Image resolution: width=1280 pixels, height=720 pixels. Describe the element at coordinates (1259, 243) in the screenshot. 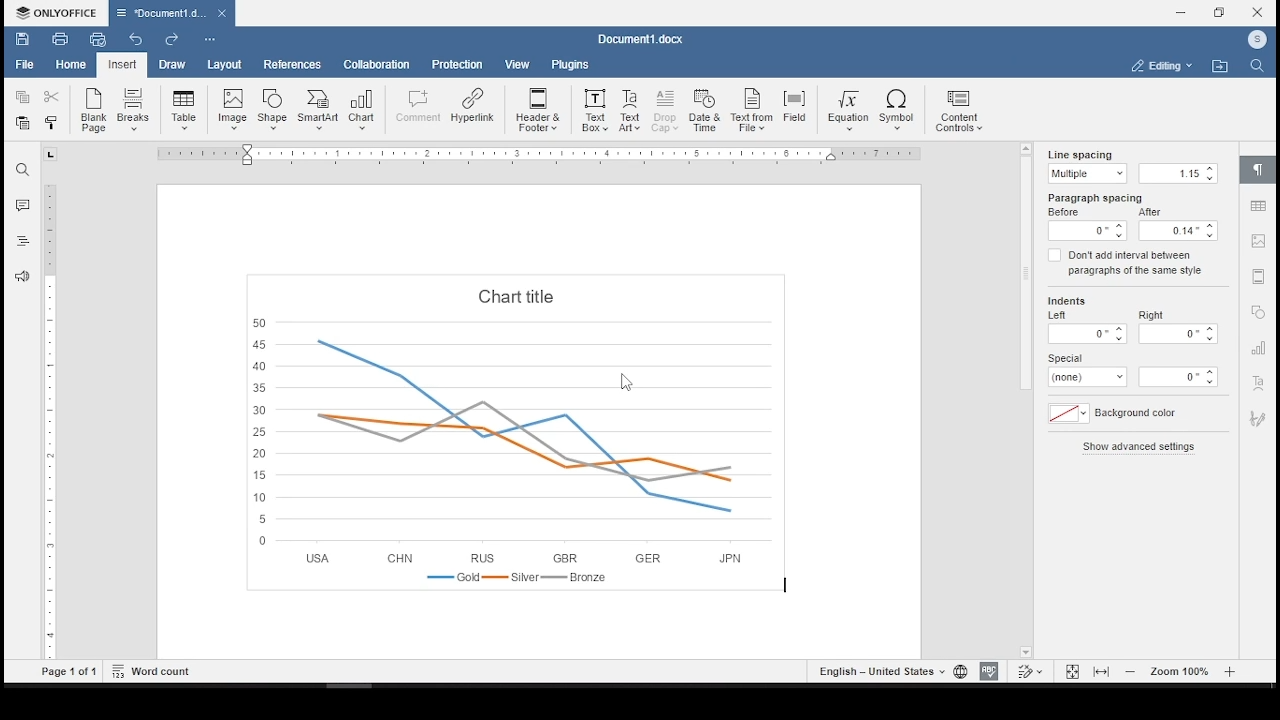

I see `image settings` at that location.